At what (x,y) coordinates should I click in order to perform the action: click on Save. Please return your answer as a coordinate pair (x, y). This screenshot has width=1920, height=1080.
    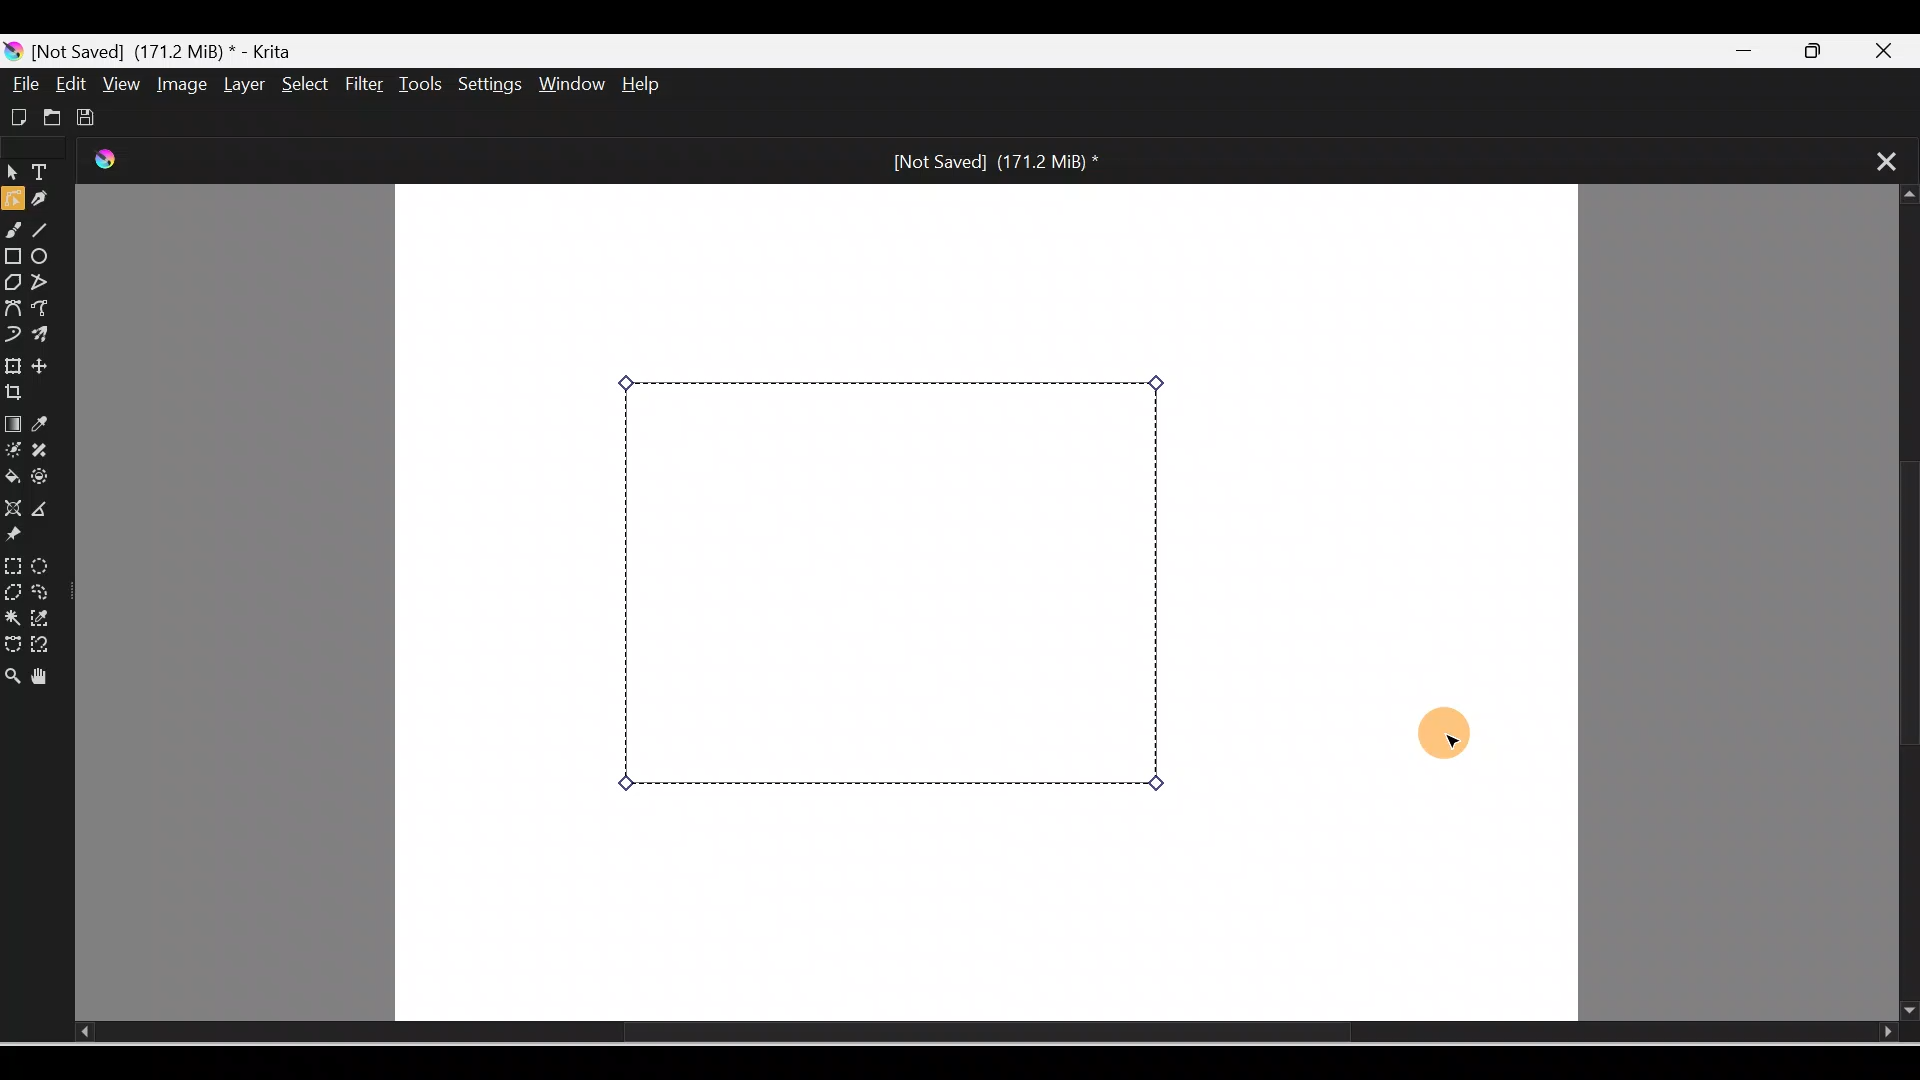
    Looking at the image, I should click on (90, 114).